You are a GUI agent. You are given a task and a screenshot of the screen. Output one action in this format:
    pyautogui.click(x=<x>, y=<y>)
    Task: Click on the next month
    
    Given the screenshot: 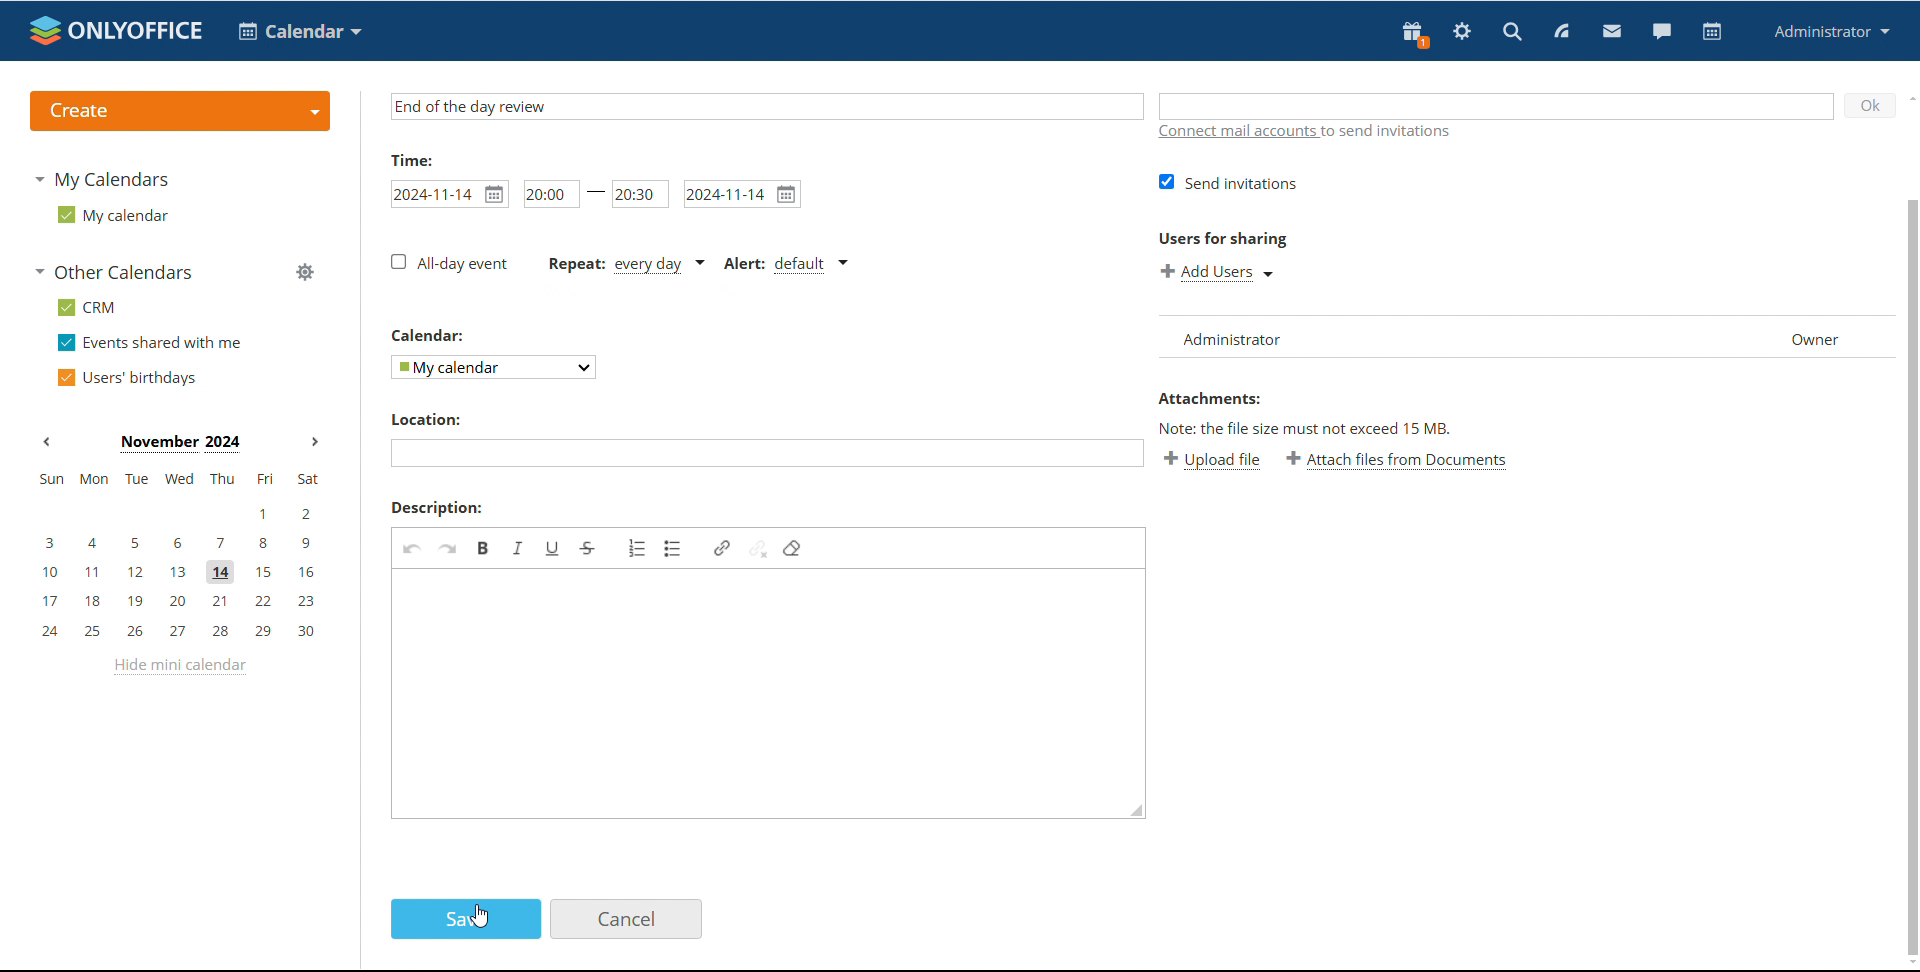 What is the action you would take?
    pyautogui.click(x=315, y=443)
    